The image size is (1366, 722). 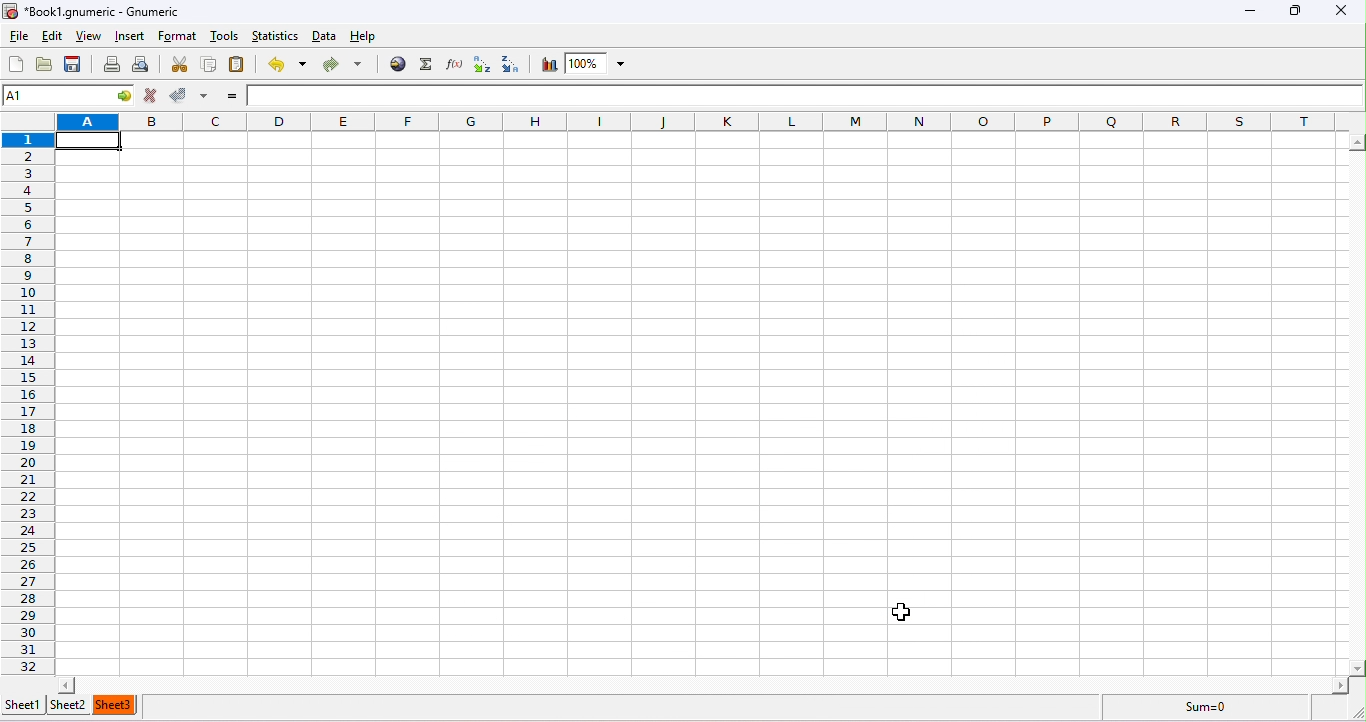 I want to click on rows, so click(x=29, y=392).